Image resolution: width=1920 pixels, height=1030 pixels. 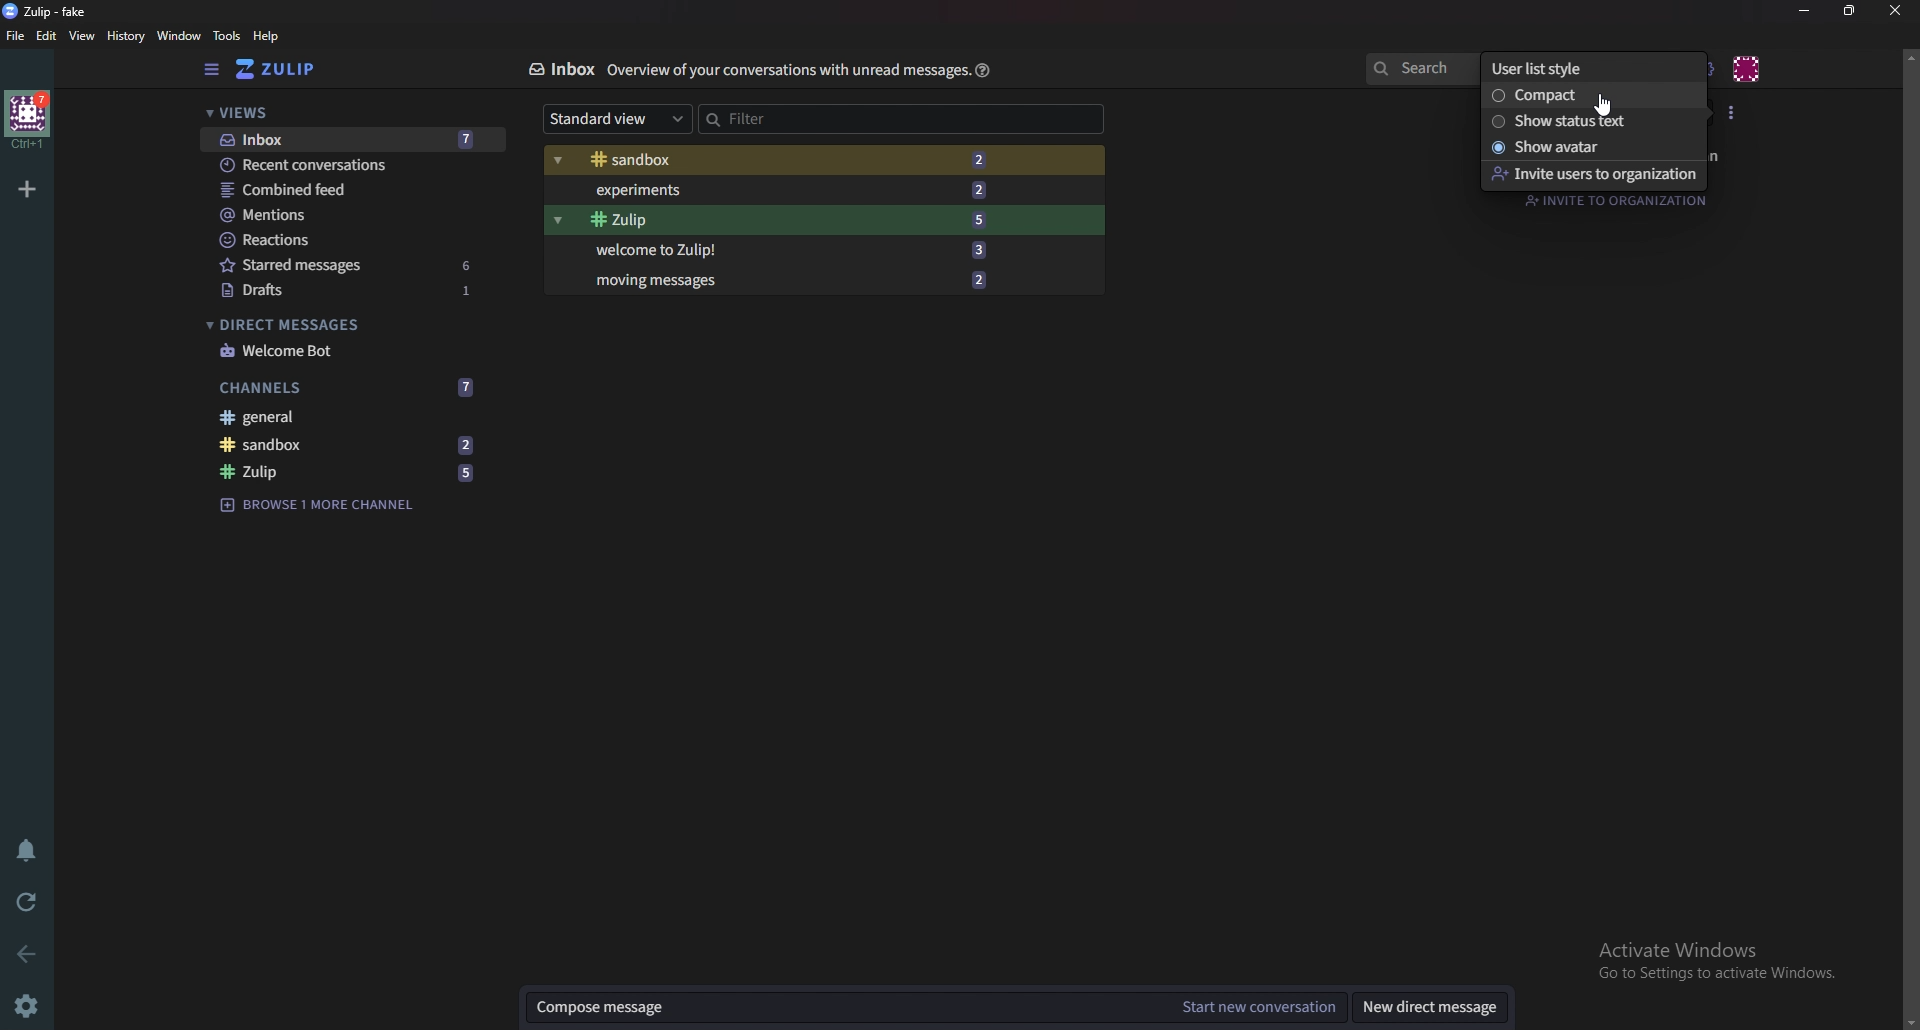 I want to click on Info, so click(x=782, y=70).